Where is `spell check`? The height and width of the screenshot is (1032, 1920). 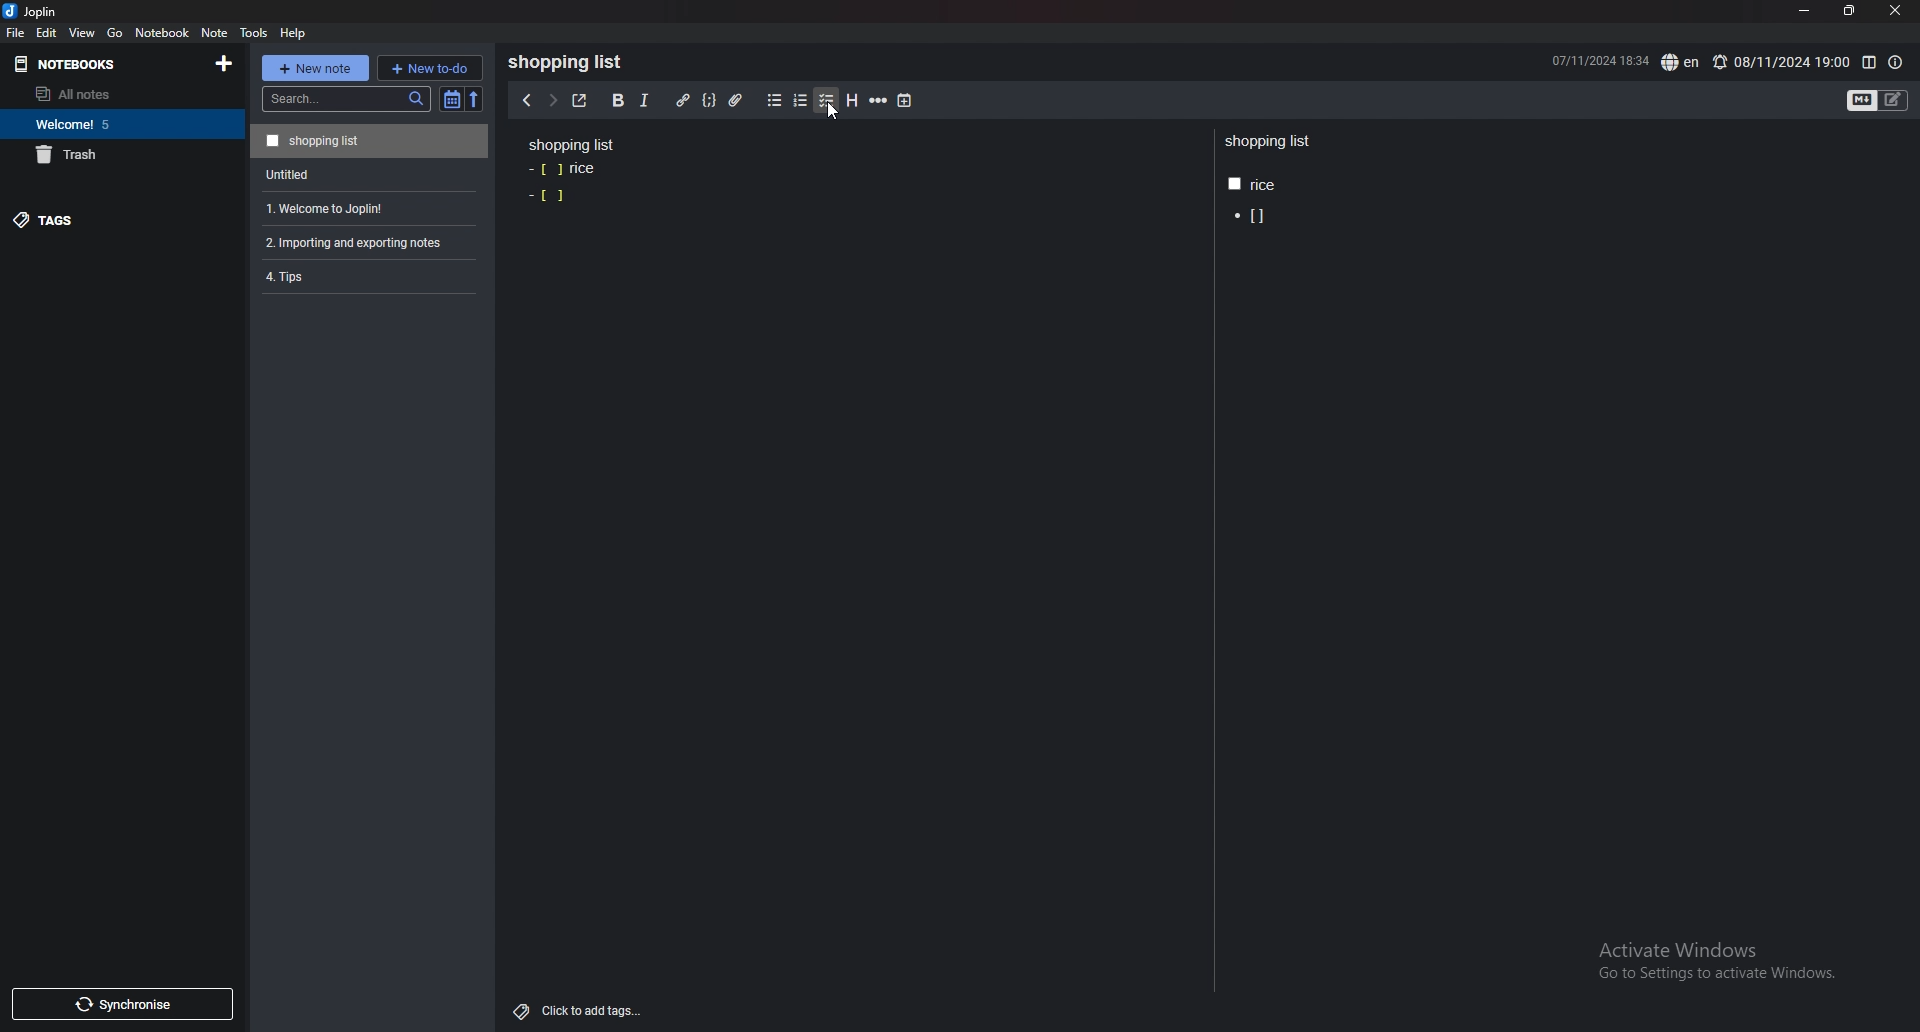 spell check is located at coordinates (1682, 62).